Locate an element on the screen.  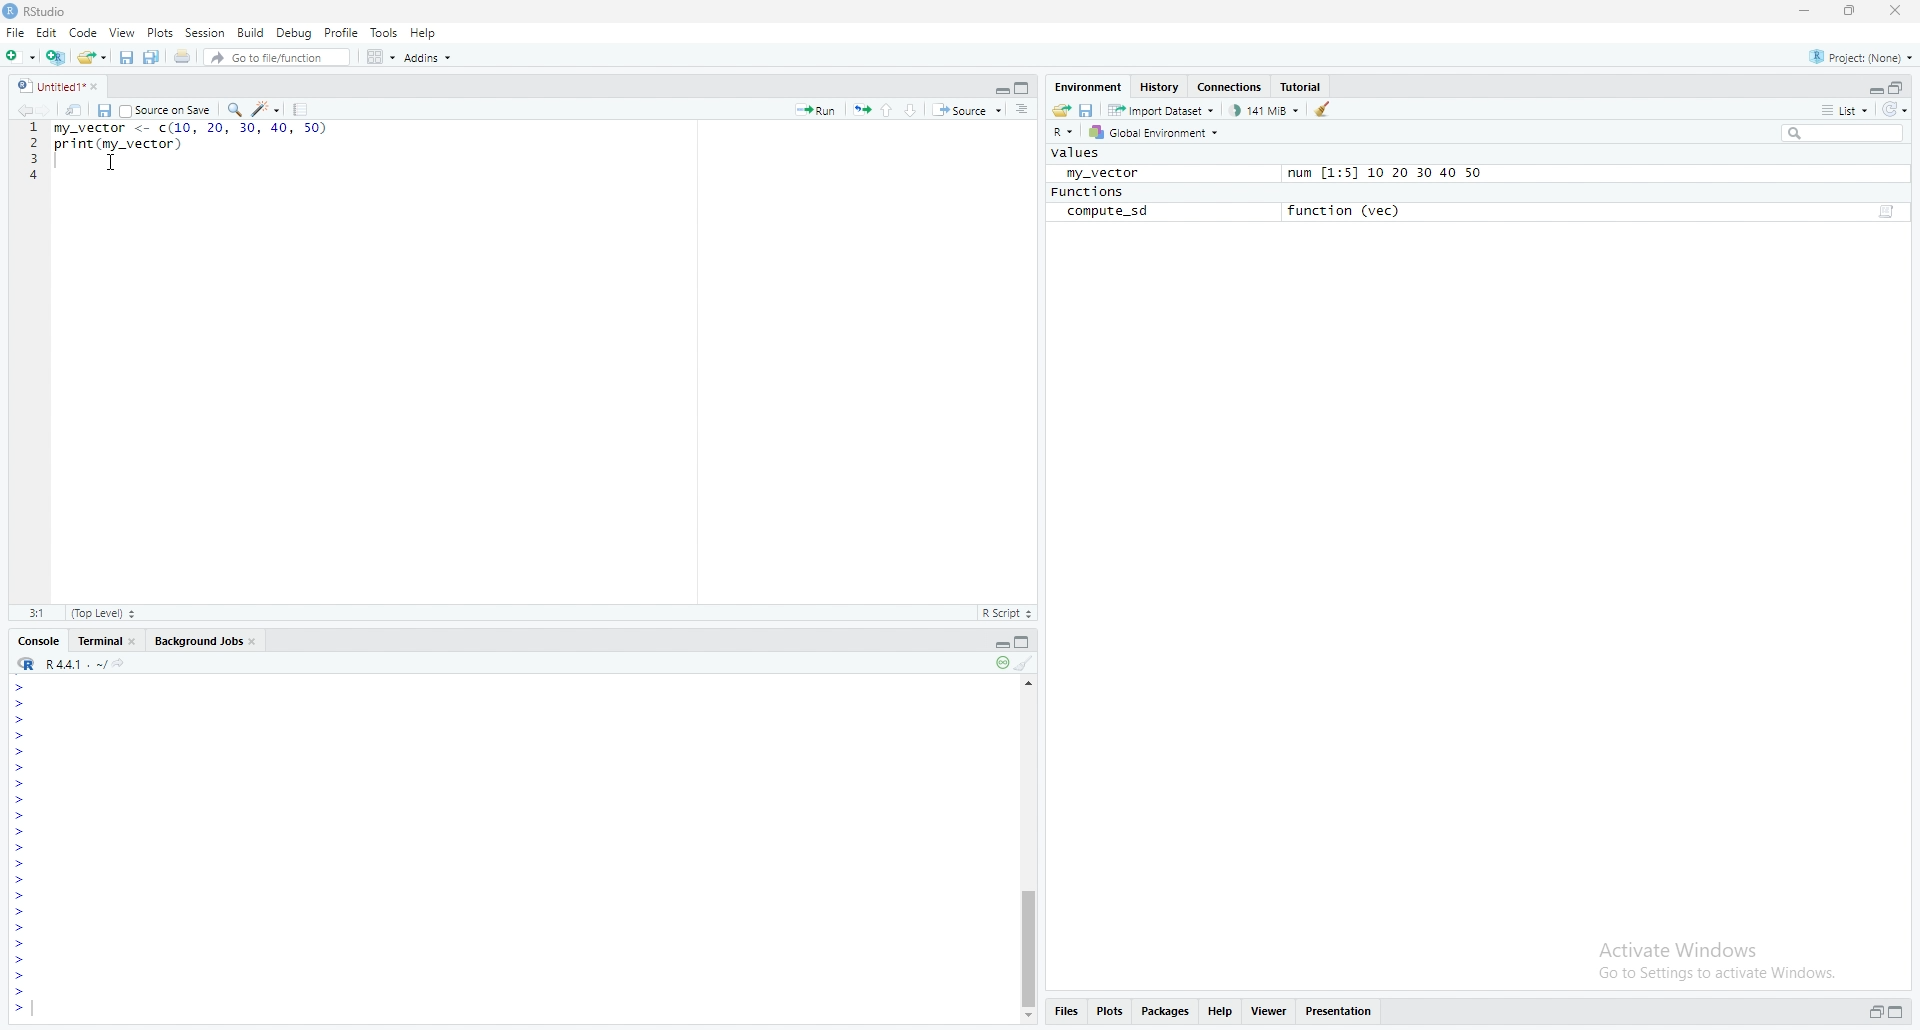
Minimize is located at coordinates (996, 87).